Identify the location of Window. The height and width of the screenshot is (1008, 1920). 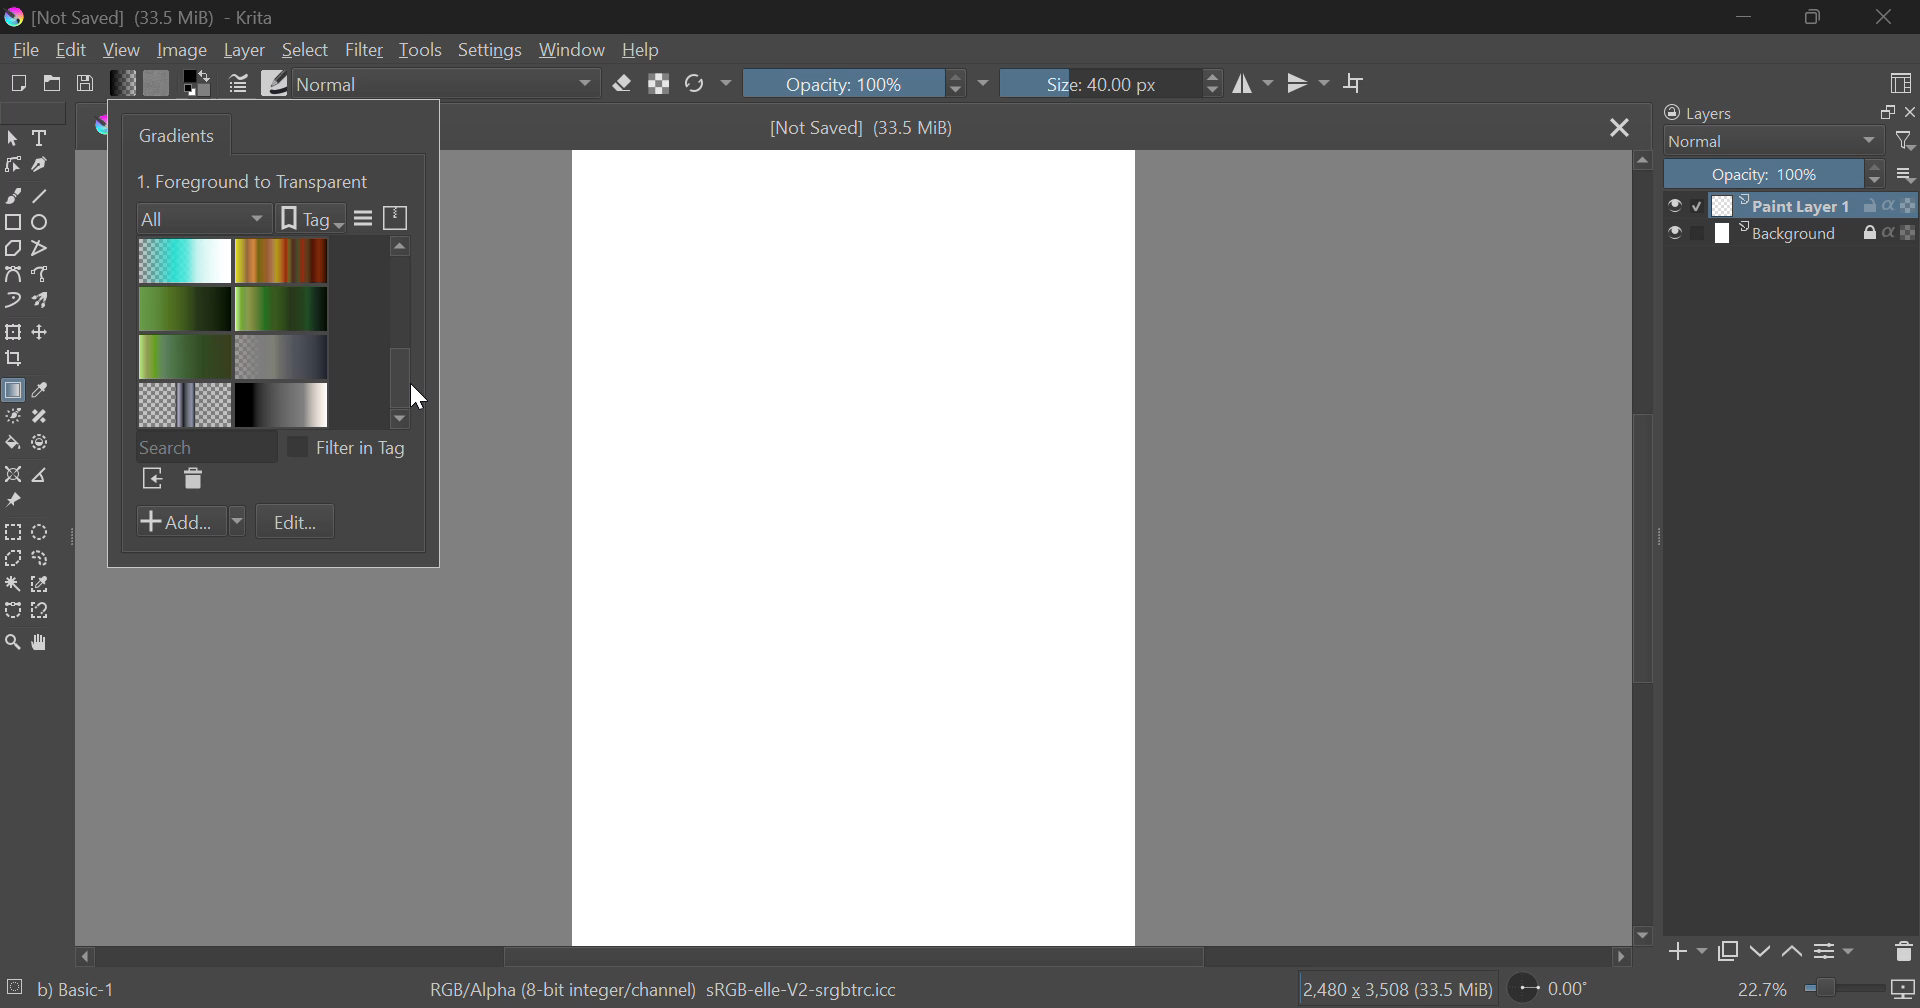
(570, 50).